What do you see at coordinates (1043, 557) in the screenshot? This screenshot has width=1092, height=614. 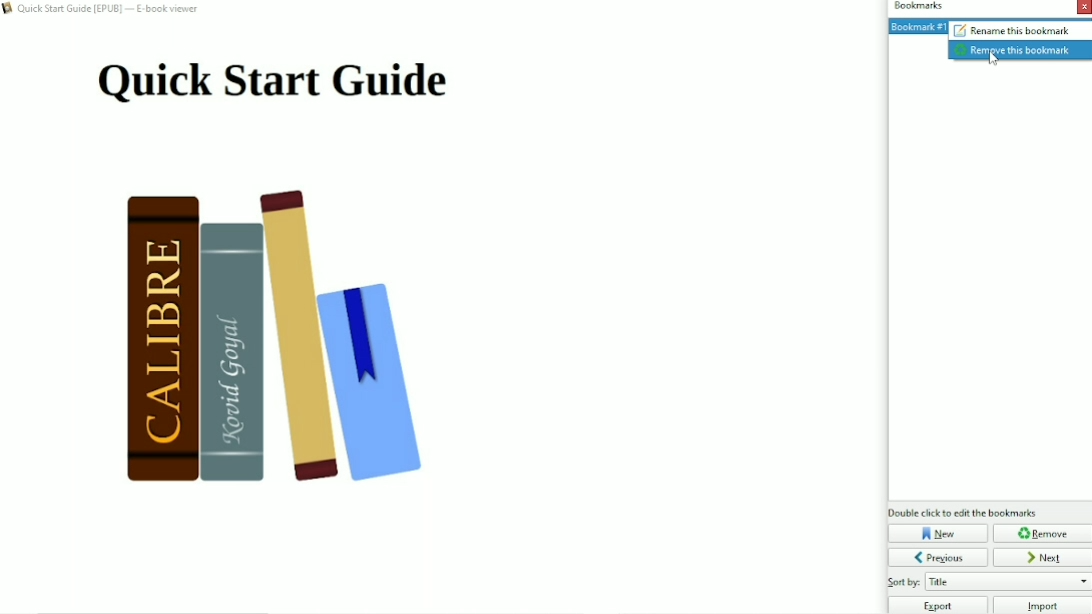 I see `Next` at bounding box center [1043, 557].